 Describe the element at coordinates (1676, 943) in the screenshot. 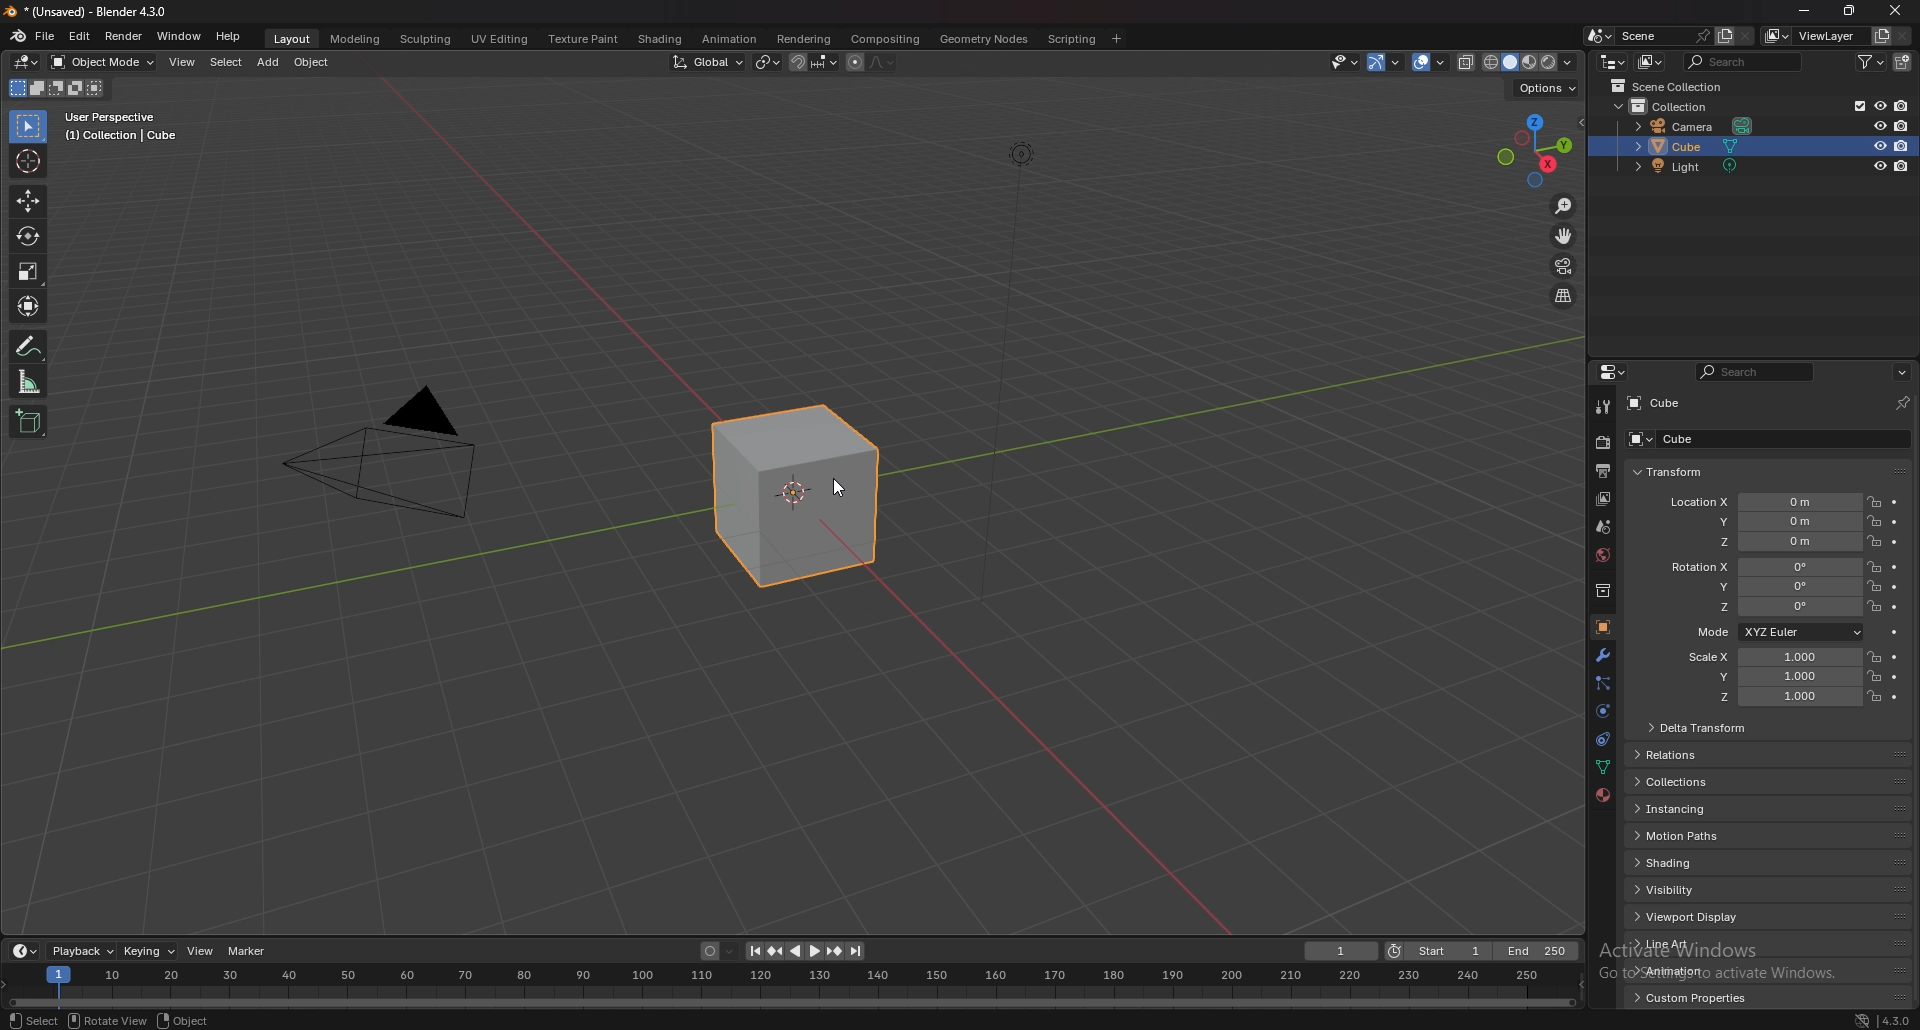

I see `line art` at that location.